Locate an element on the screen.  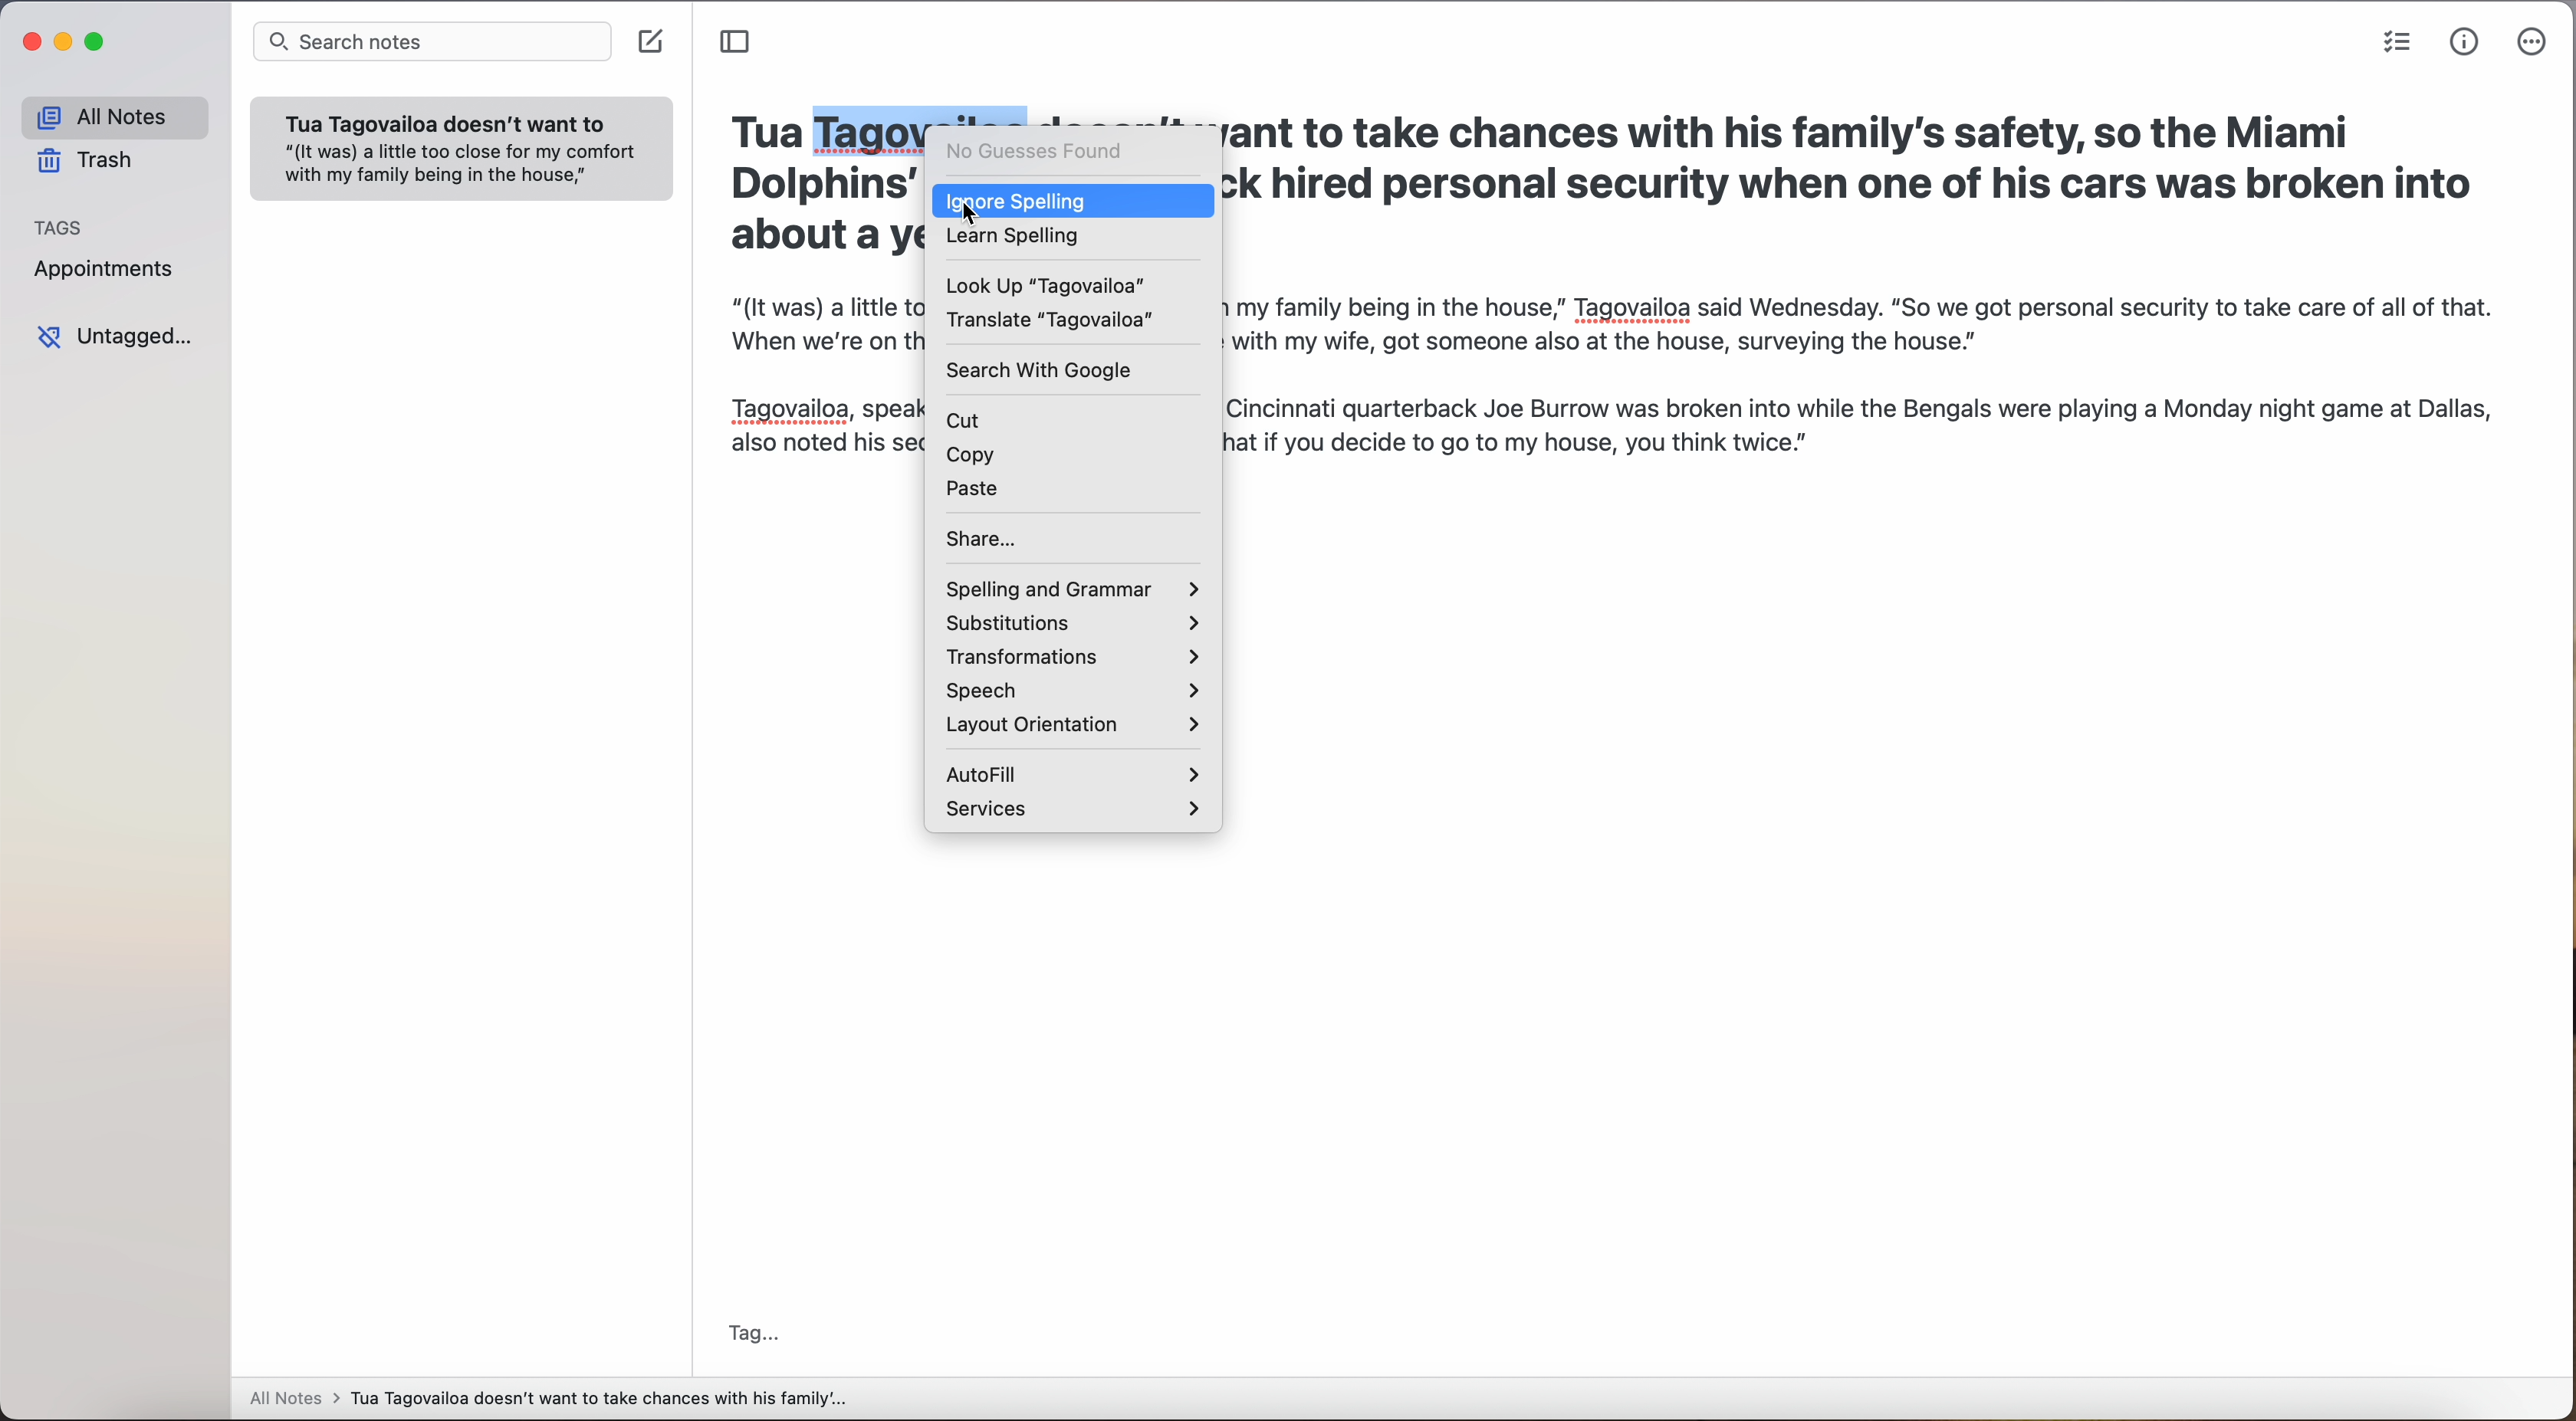
check list is located at coordinates (2396, 42).